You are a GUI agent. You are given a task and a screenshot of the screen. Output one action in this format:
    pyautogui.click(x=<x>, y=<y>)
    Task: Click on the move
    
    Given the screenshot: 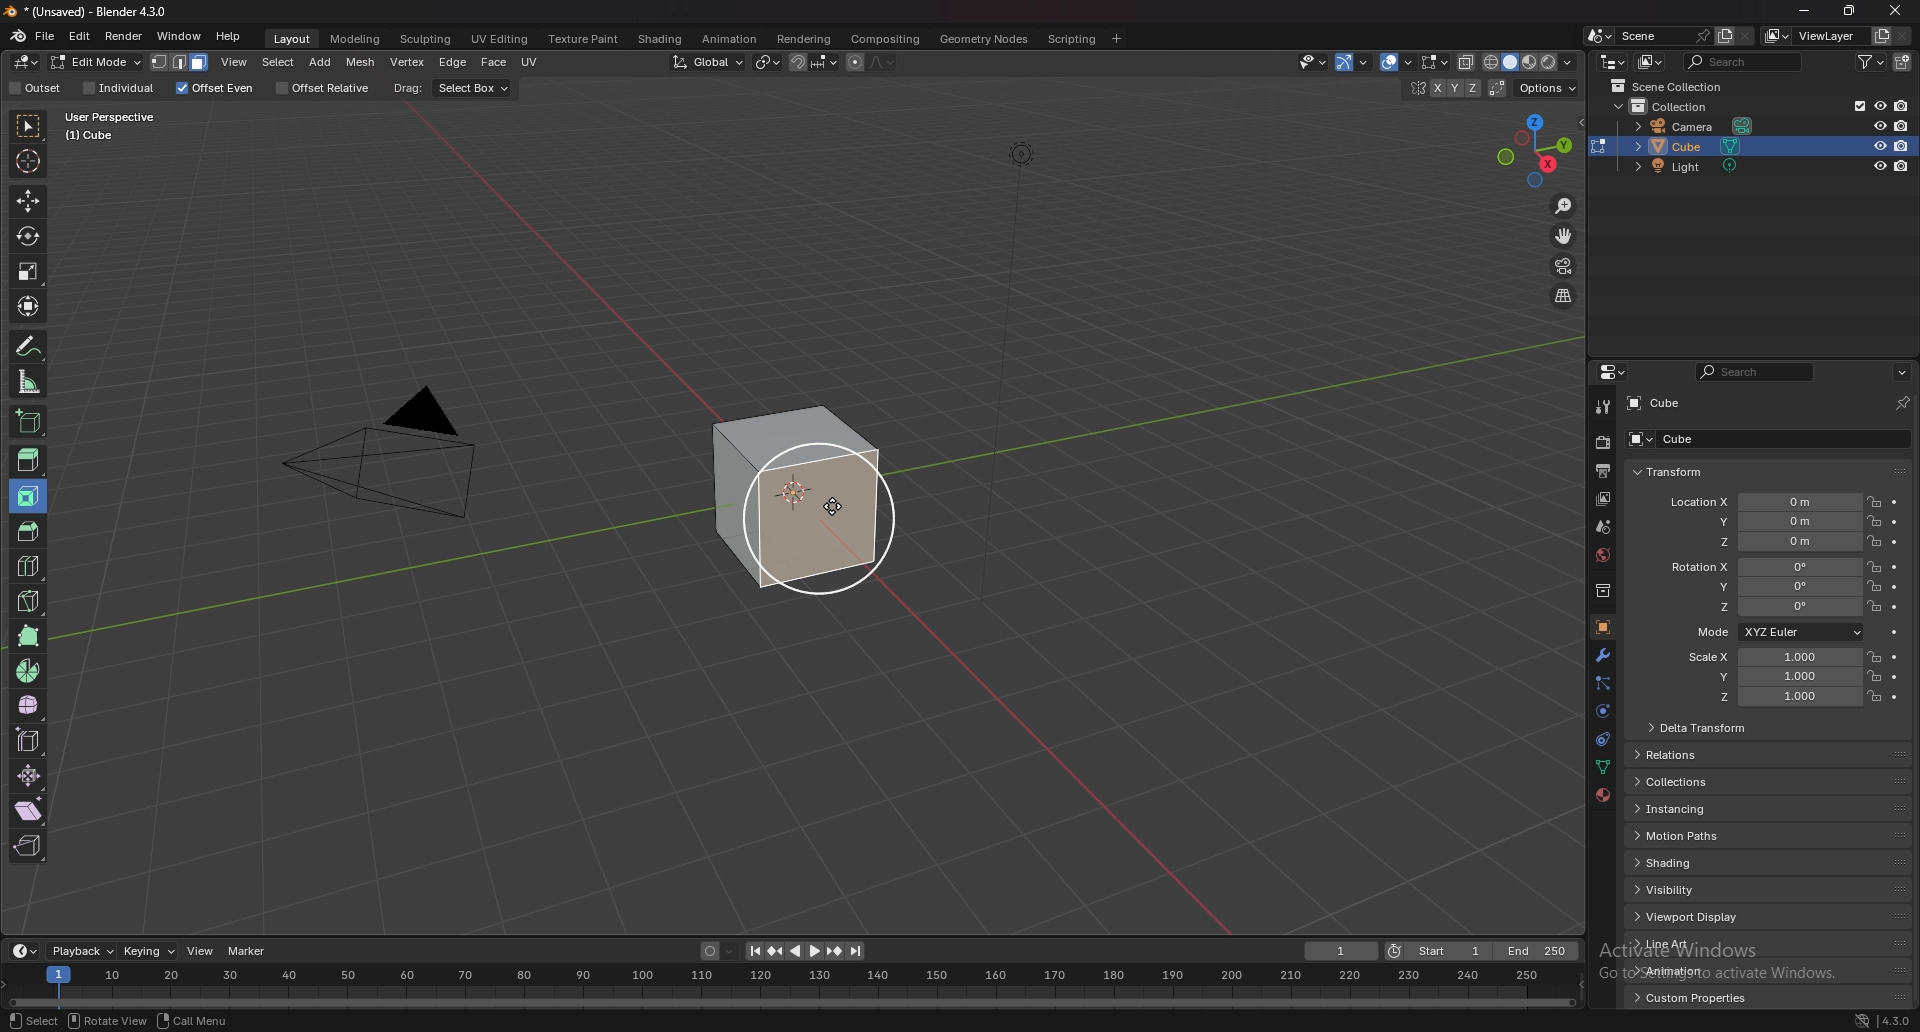 What is the action you would take?
    pyautogui.click(x=1565, y=236)
    